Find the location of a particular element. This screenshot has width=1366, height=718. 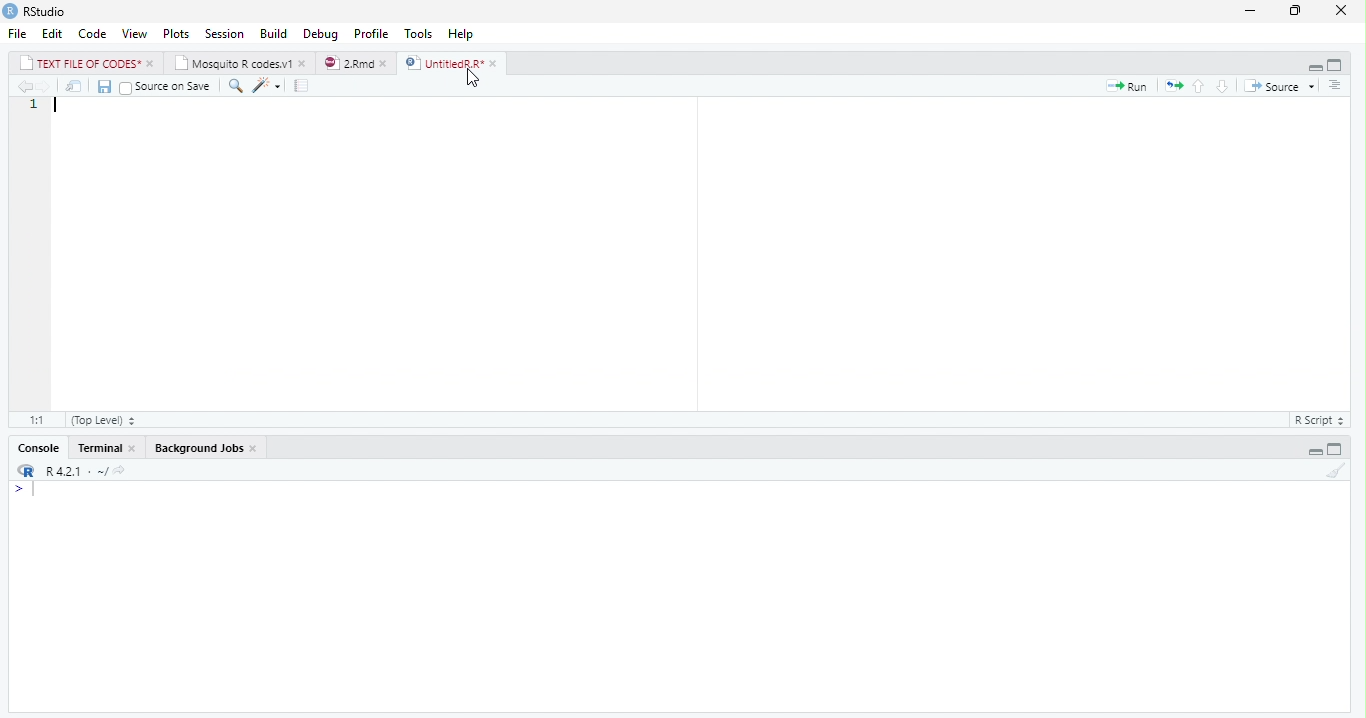

maximize is located at coordinates (1335, 66).